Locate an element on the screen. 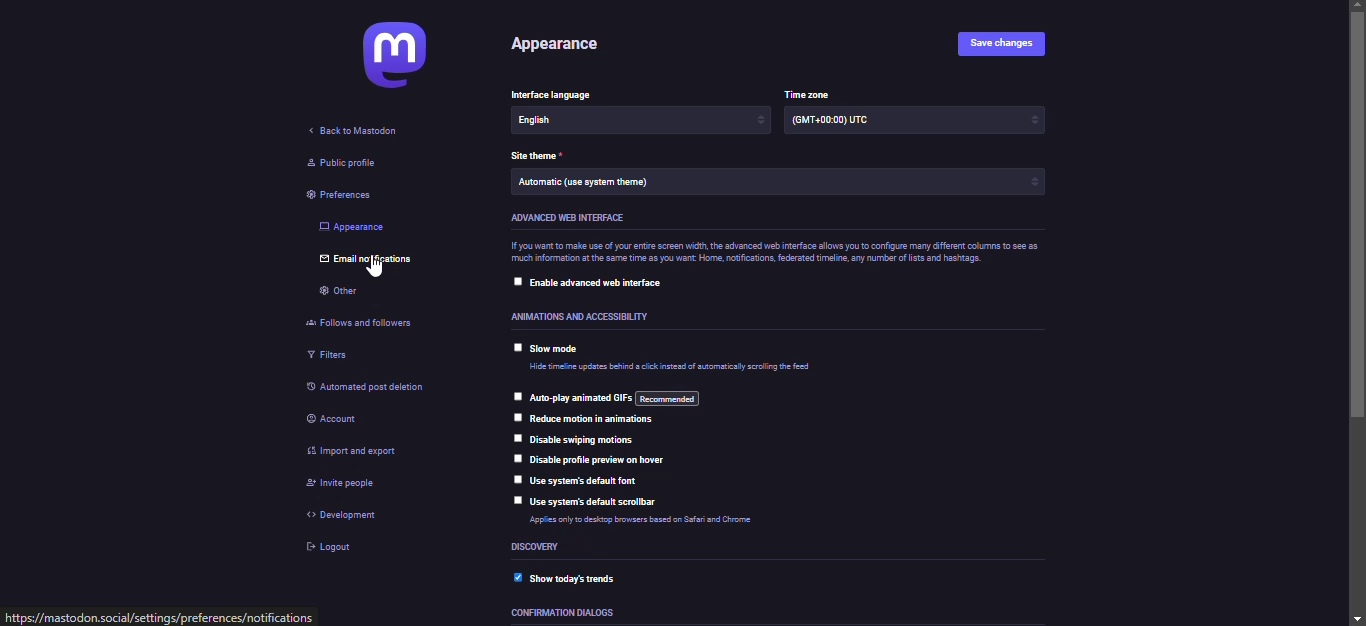 The image size is (1366, 626). info is located at coordinates (652, 519).